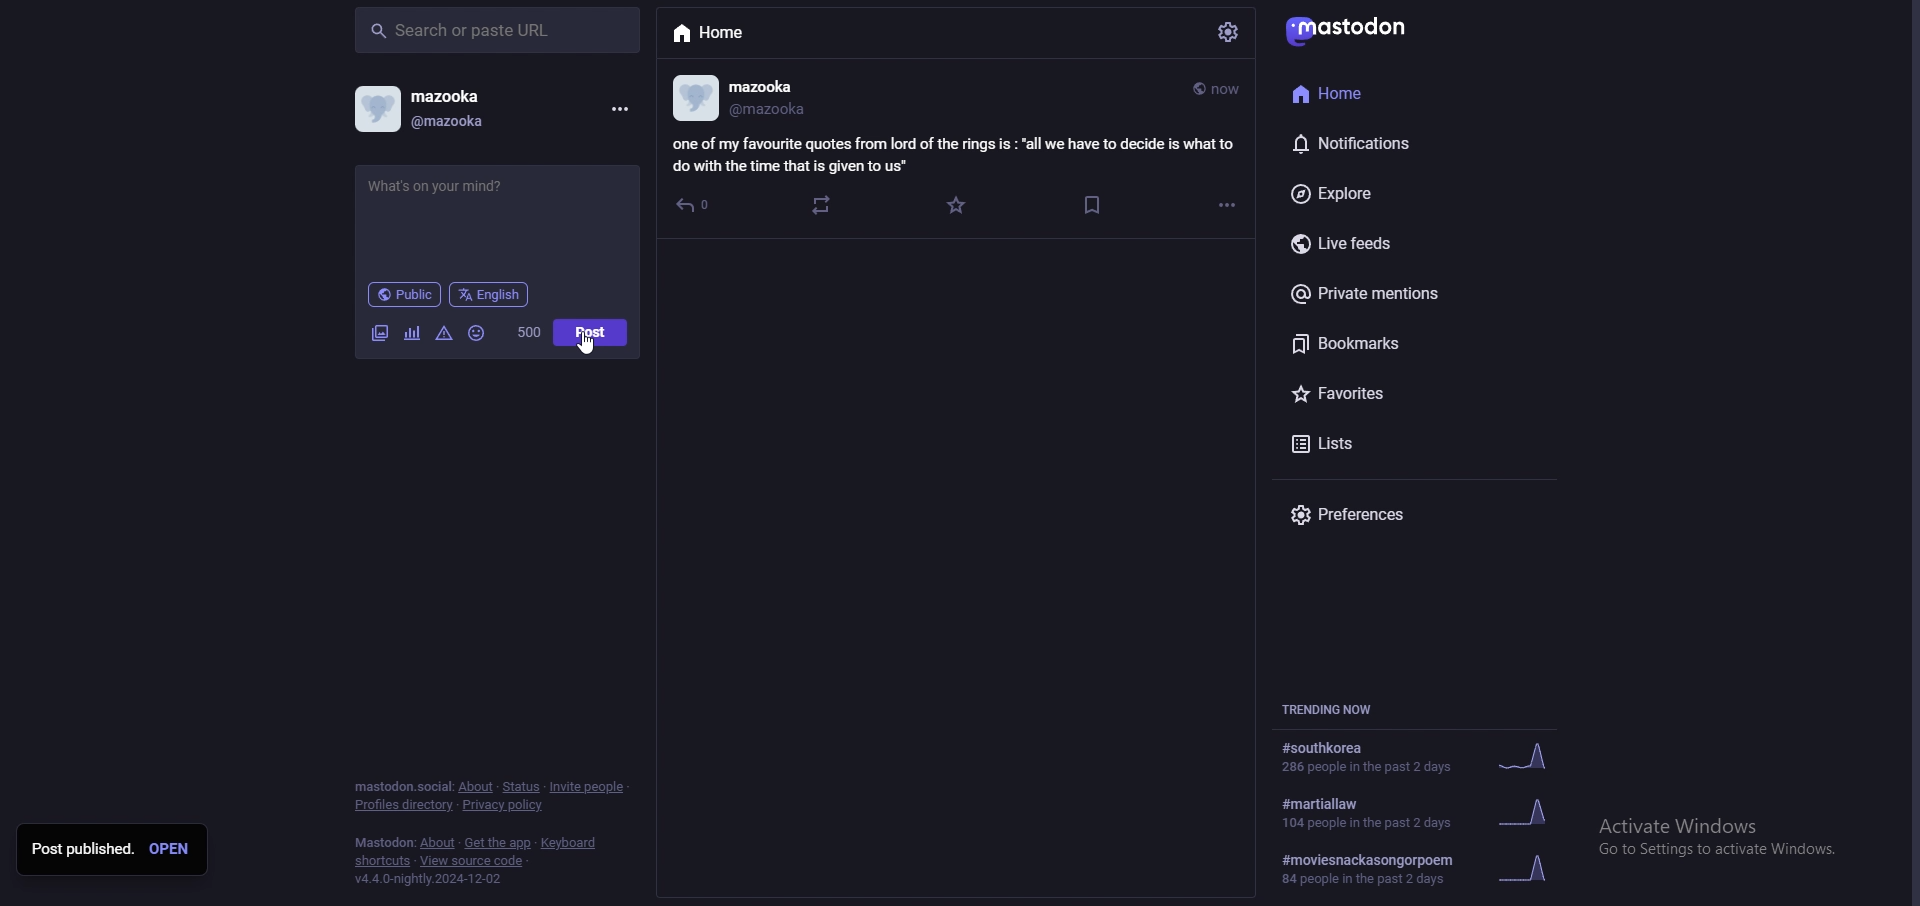 This screenshot has height=906, width=1920. Describe the element at coordinates (1376, 245) in the screenshot. I see `live feeds` at that location.